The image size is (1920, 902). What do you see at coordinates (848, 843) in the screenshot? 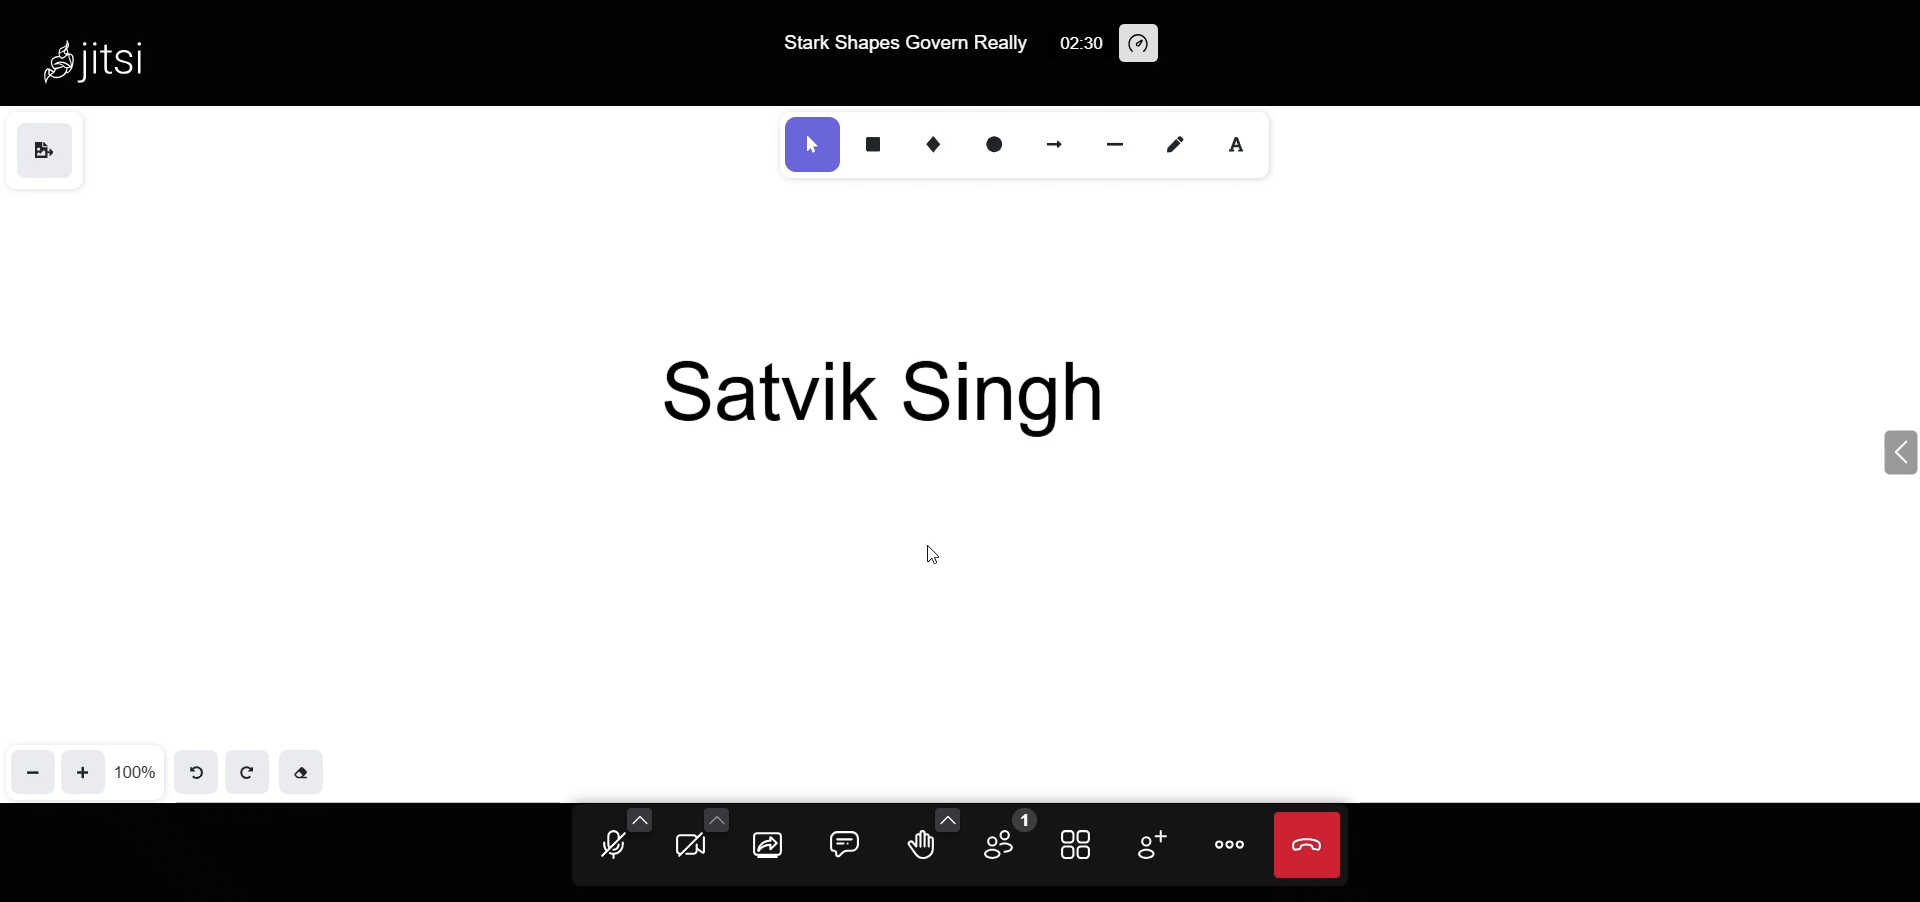
I see `chat` at bounding box center [848, 843].